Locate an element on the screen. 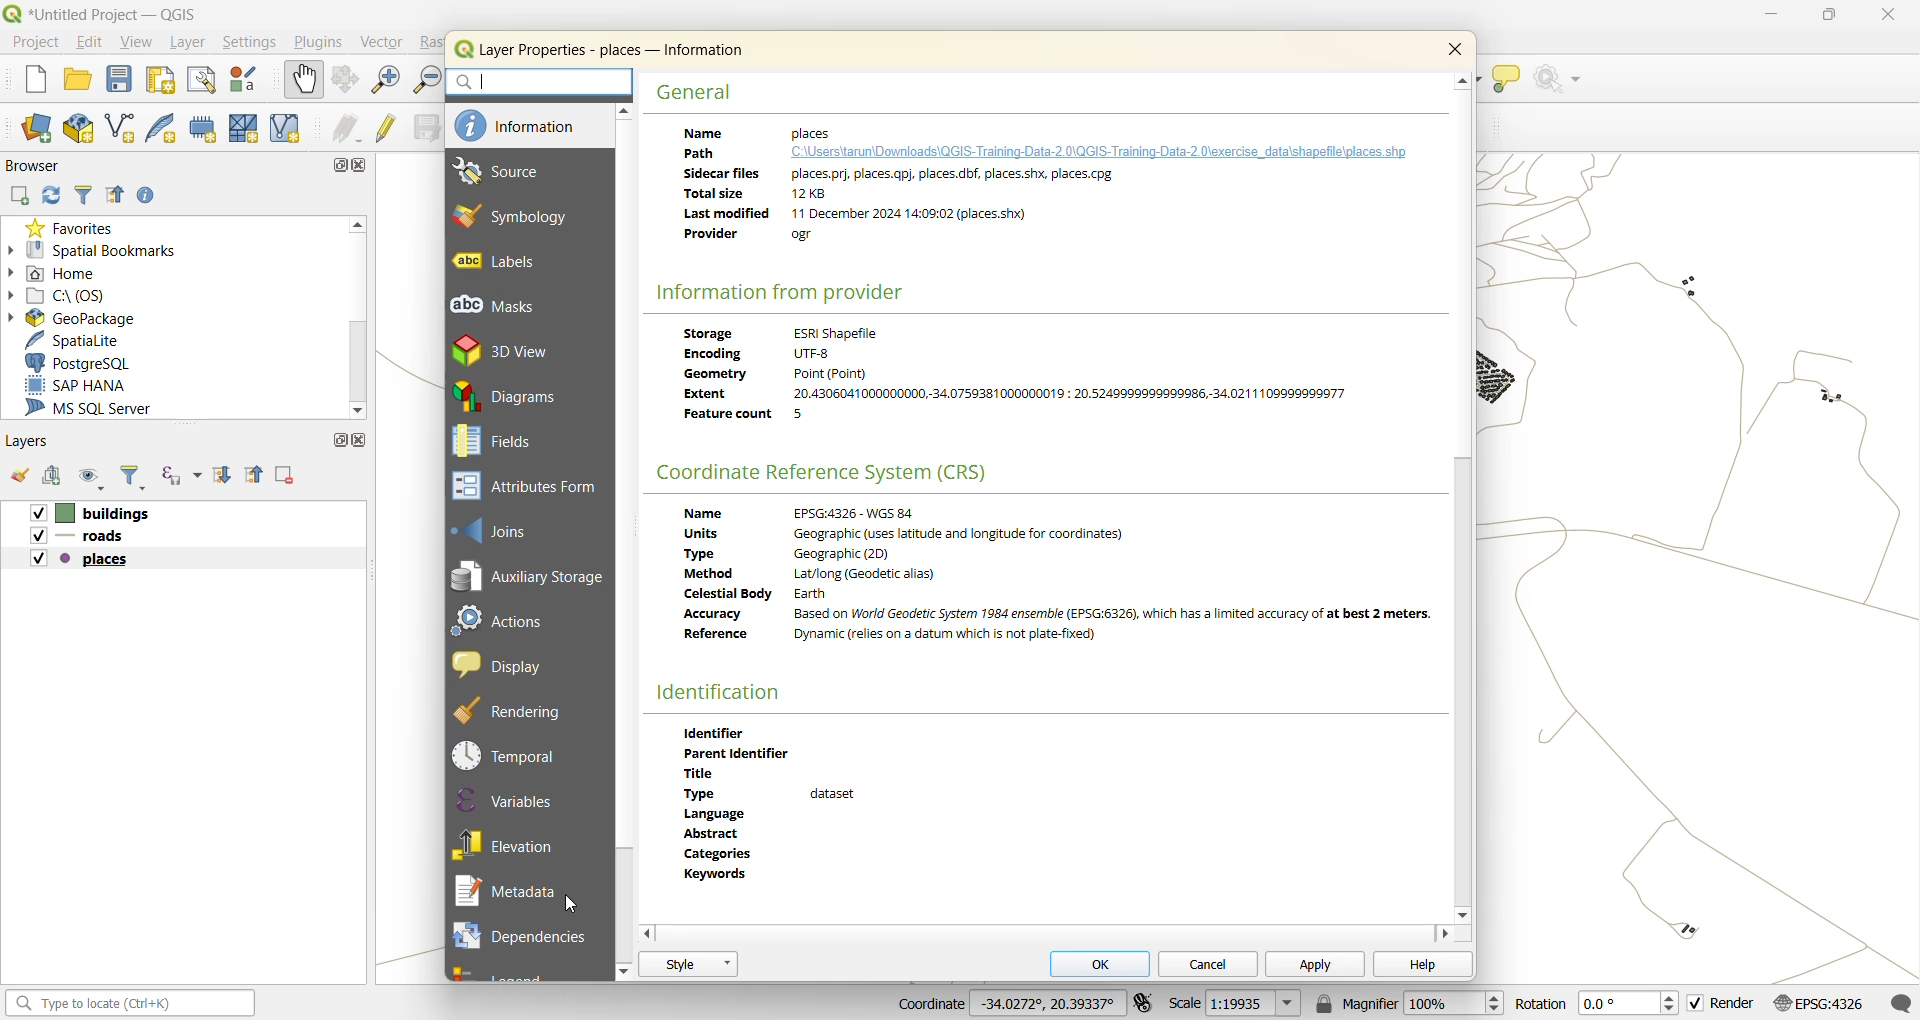  variables is located at coordinates (514, 800).